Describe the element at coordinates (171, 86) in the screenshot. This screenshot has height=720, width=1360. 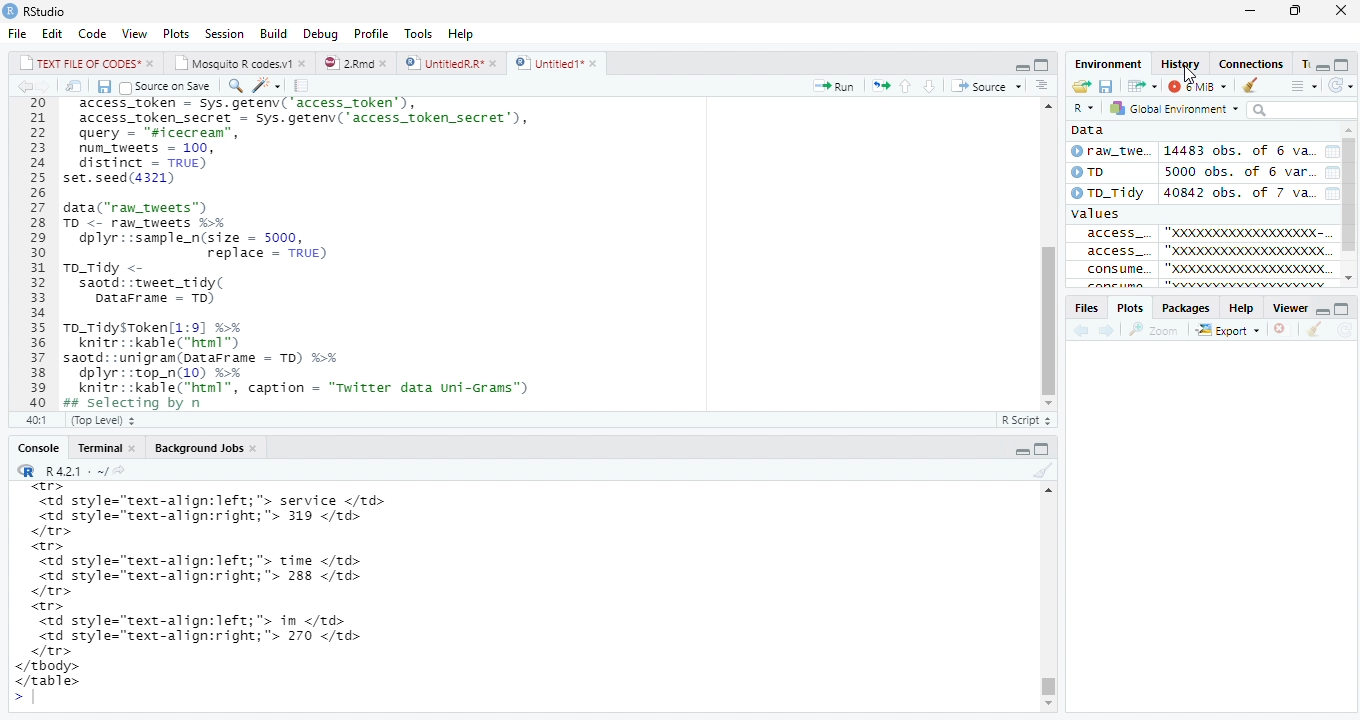
I see `Source on save` at that location.